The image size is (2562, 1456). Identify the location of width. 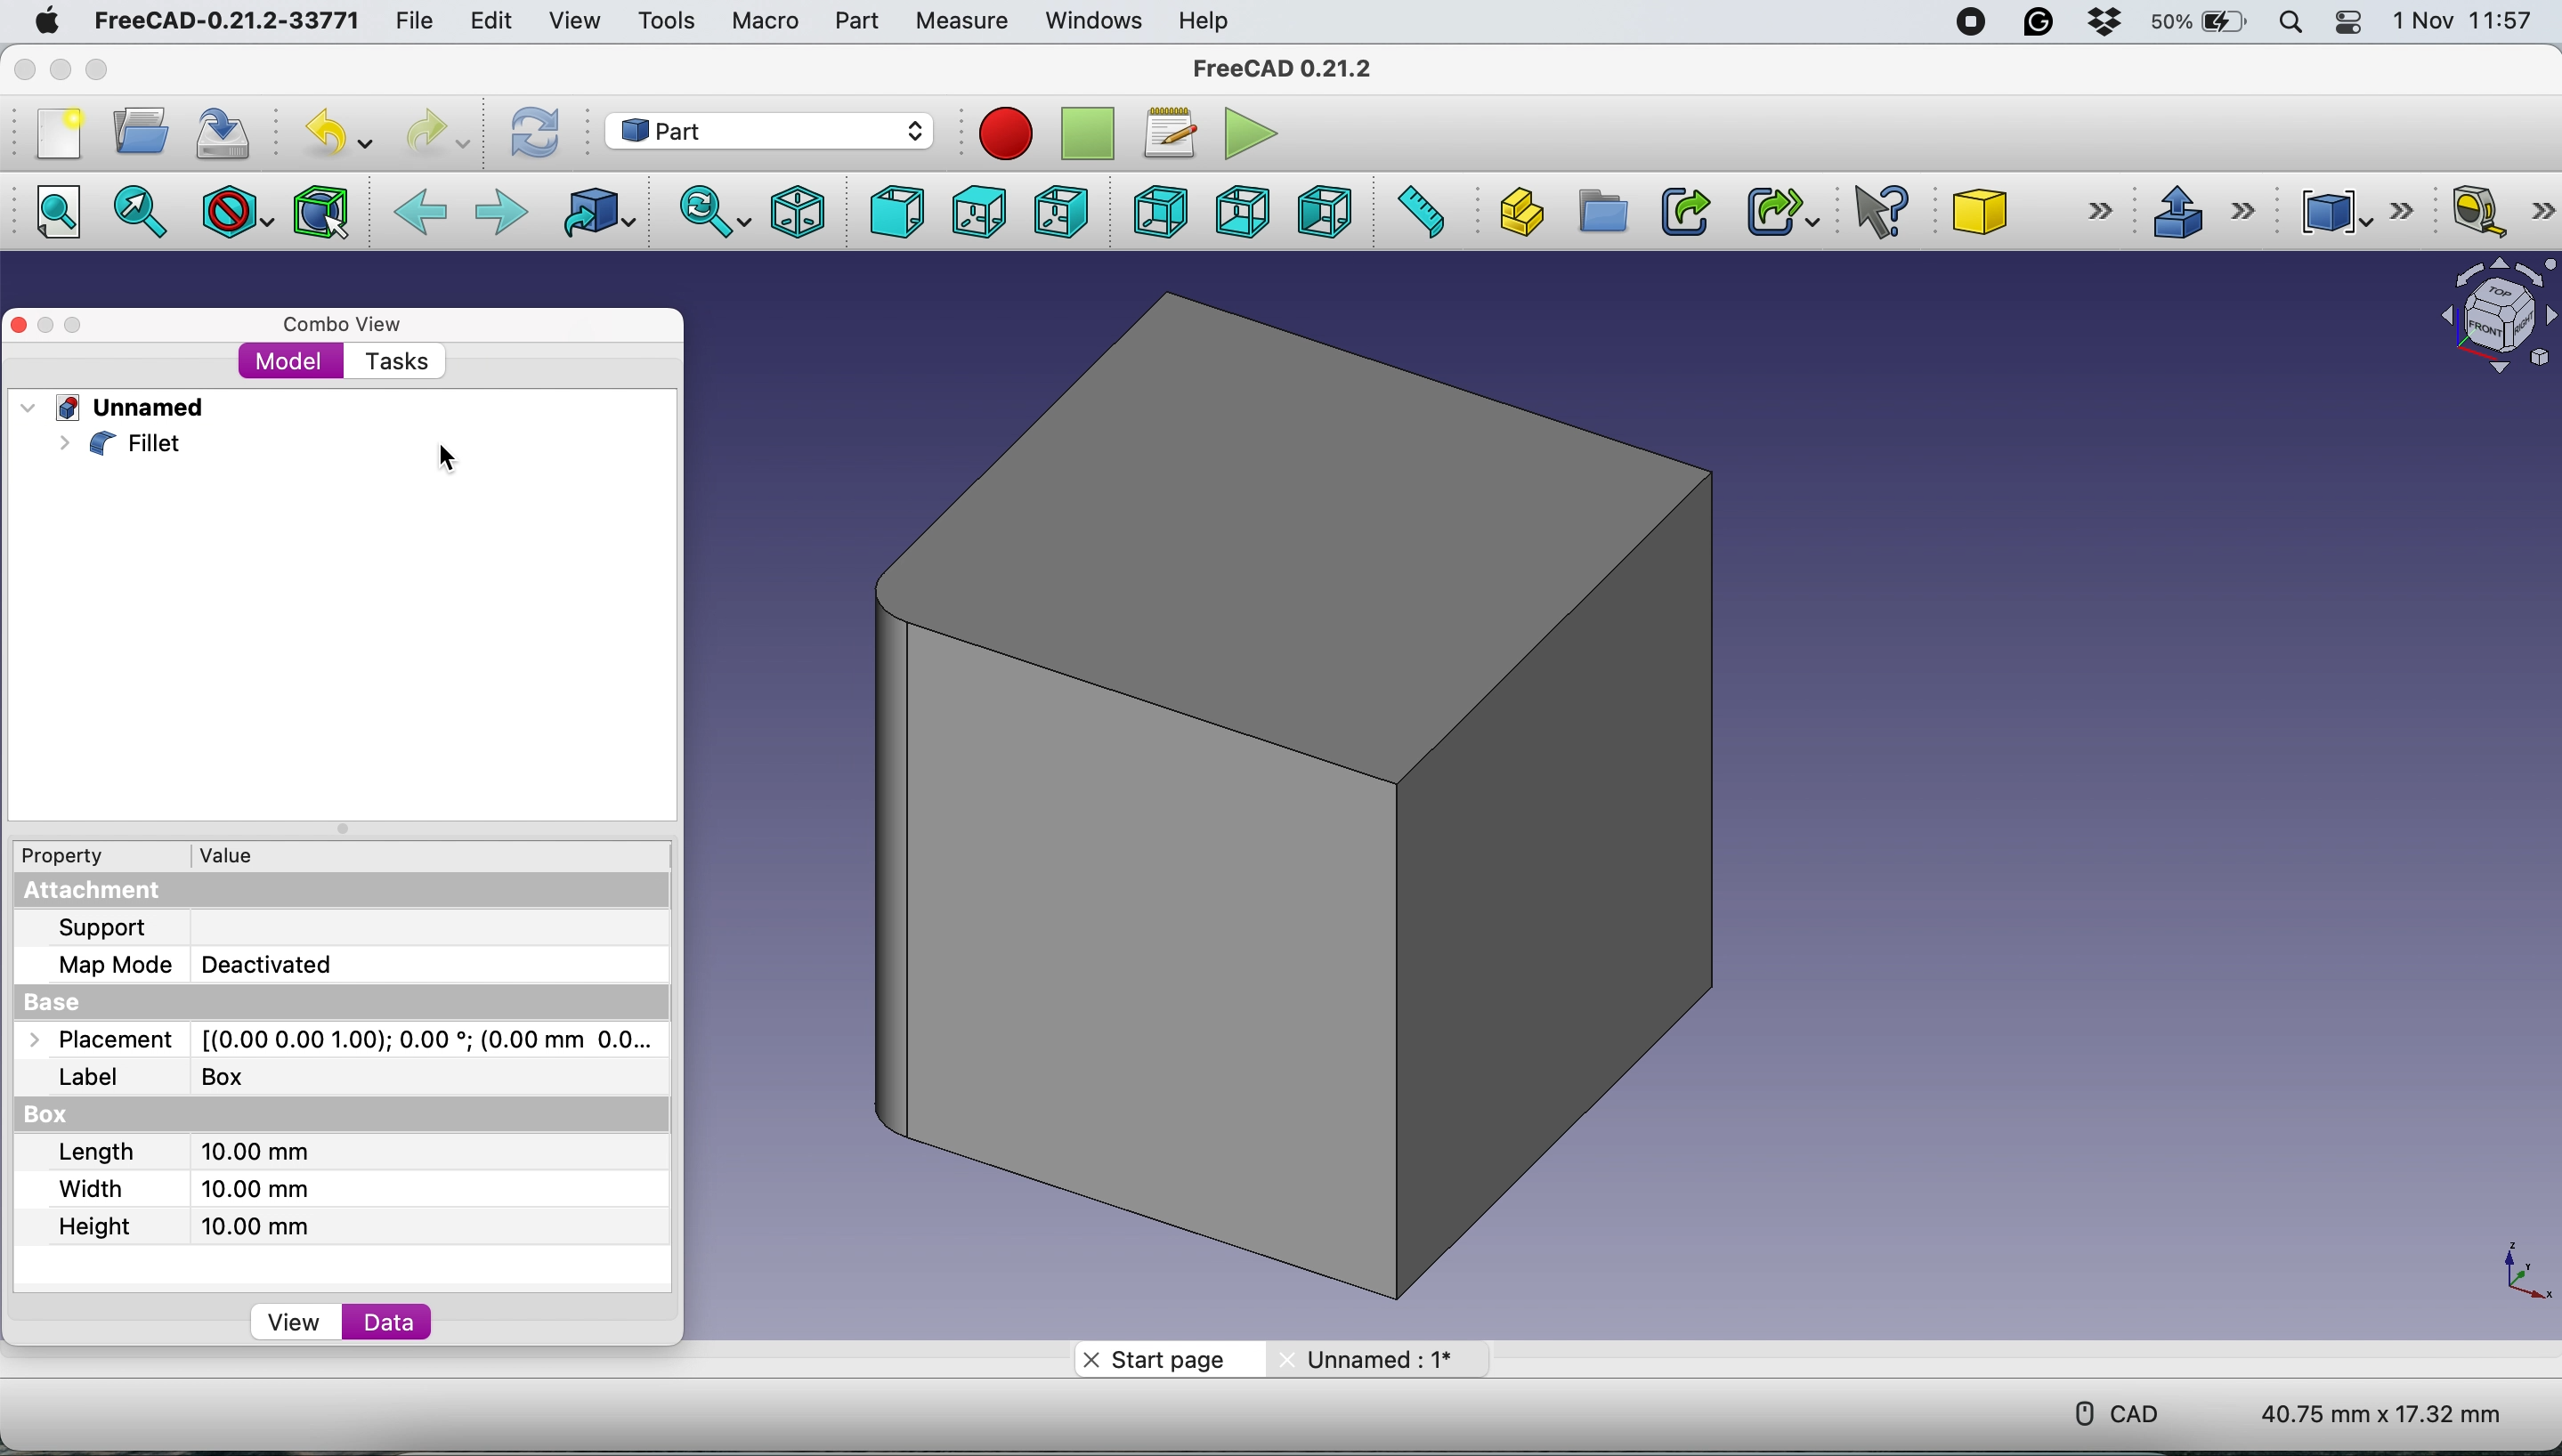
(189, 1189).